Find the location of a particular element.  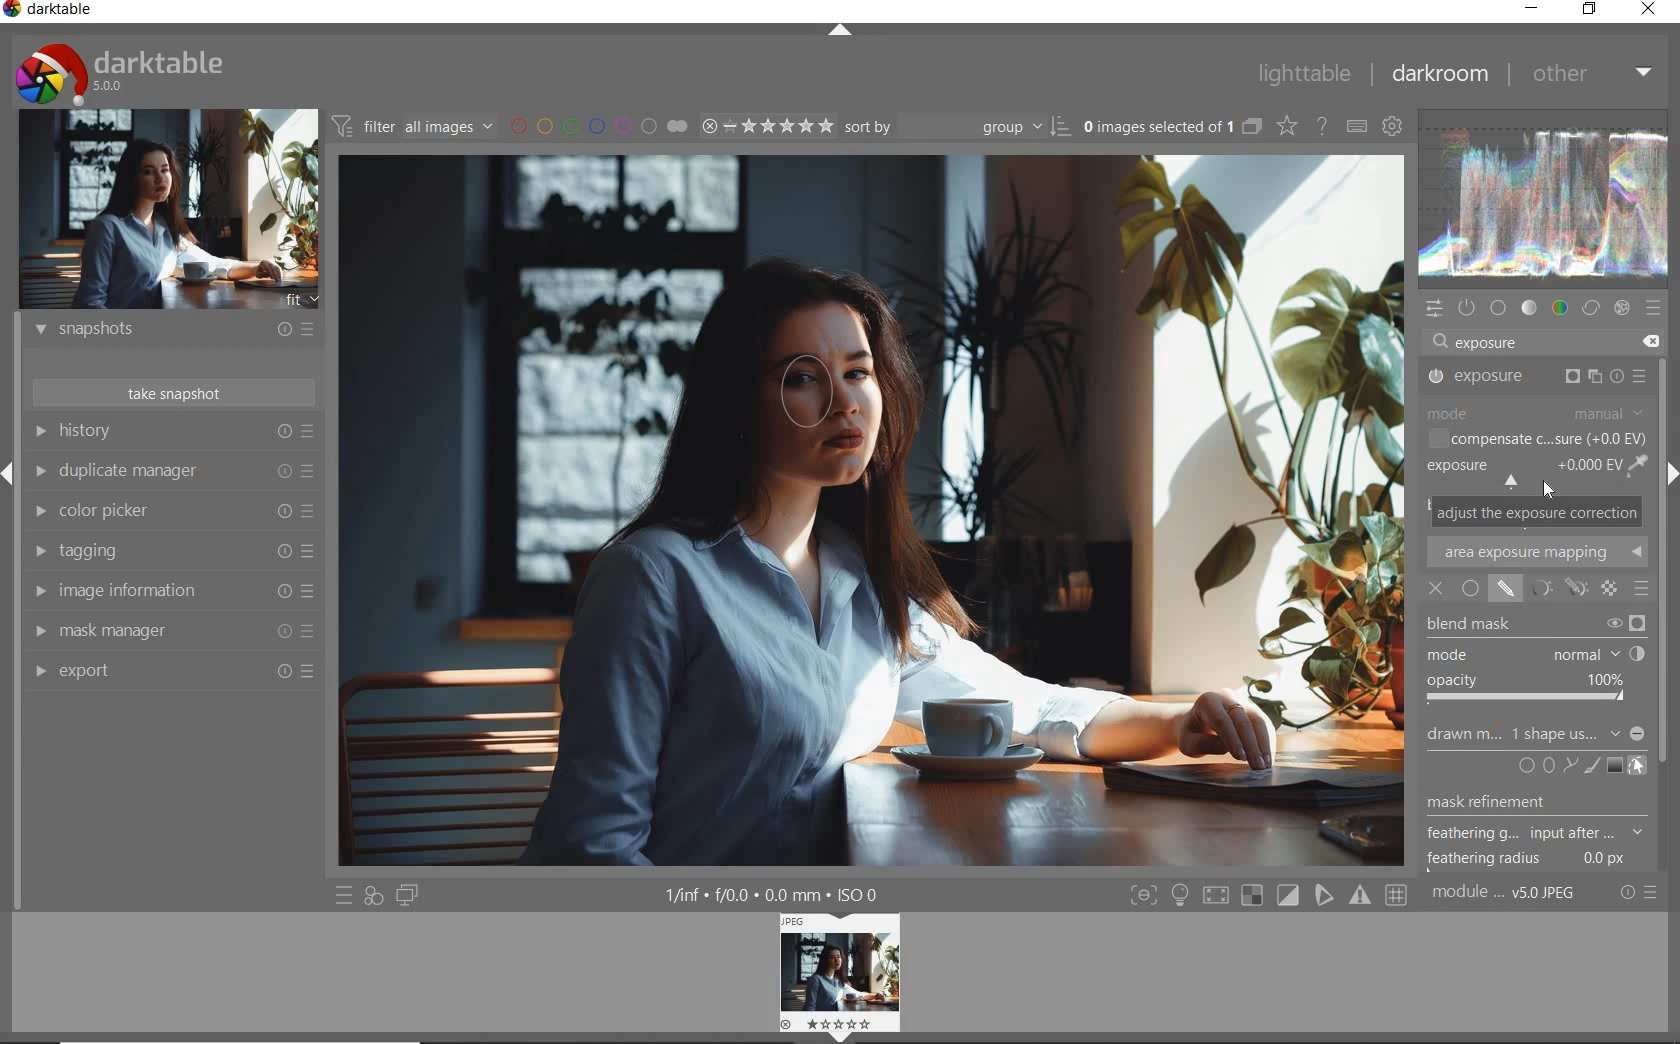

other display information is located at coordinates (772, 894).